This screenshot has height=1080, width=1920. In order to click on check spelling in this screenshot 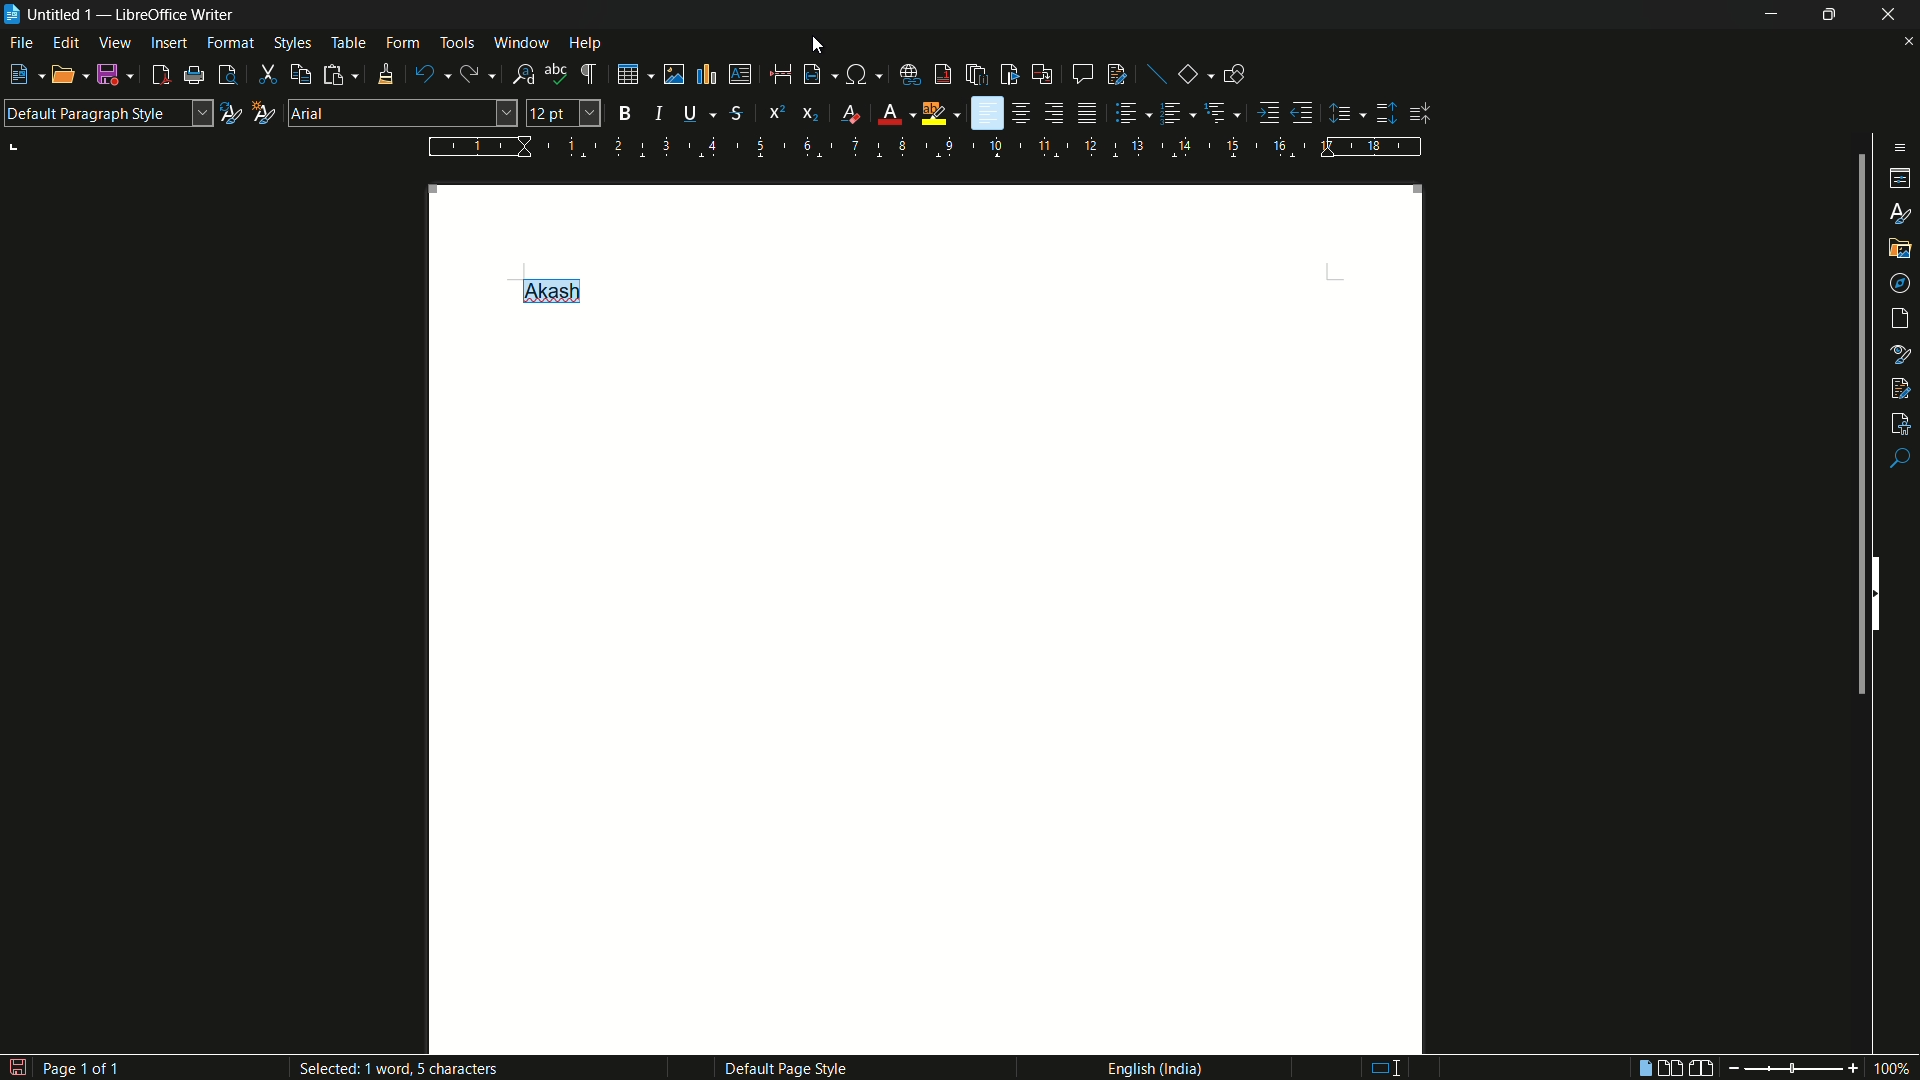, I will do `click(556, 74)`.